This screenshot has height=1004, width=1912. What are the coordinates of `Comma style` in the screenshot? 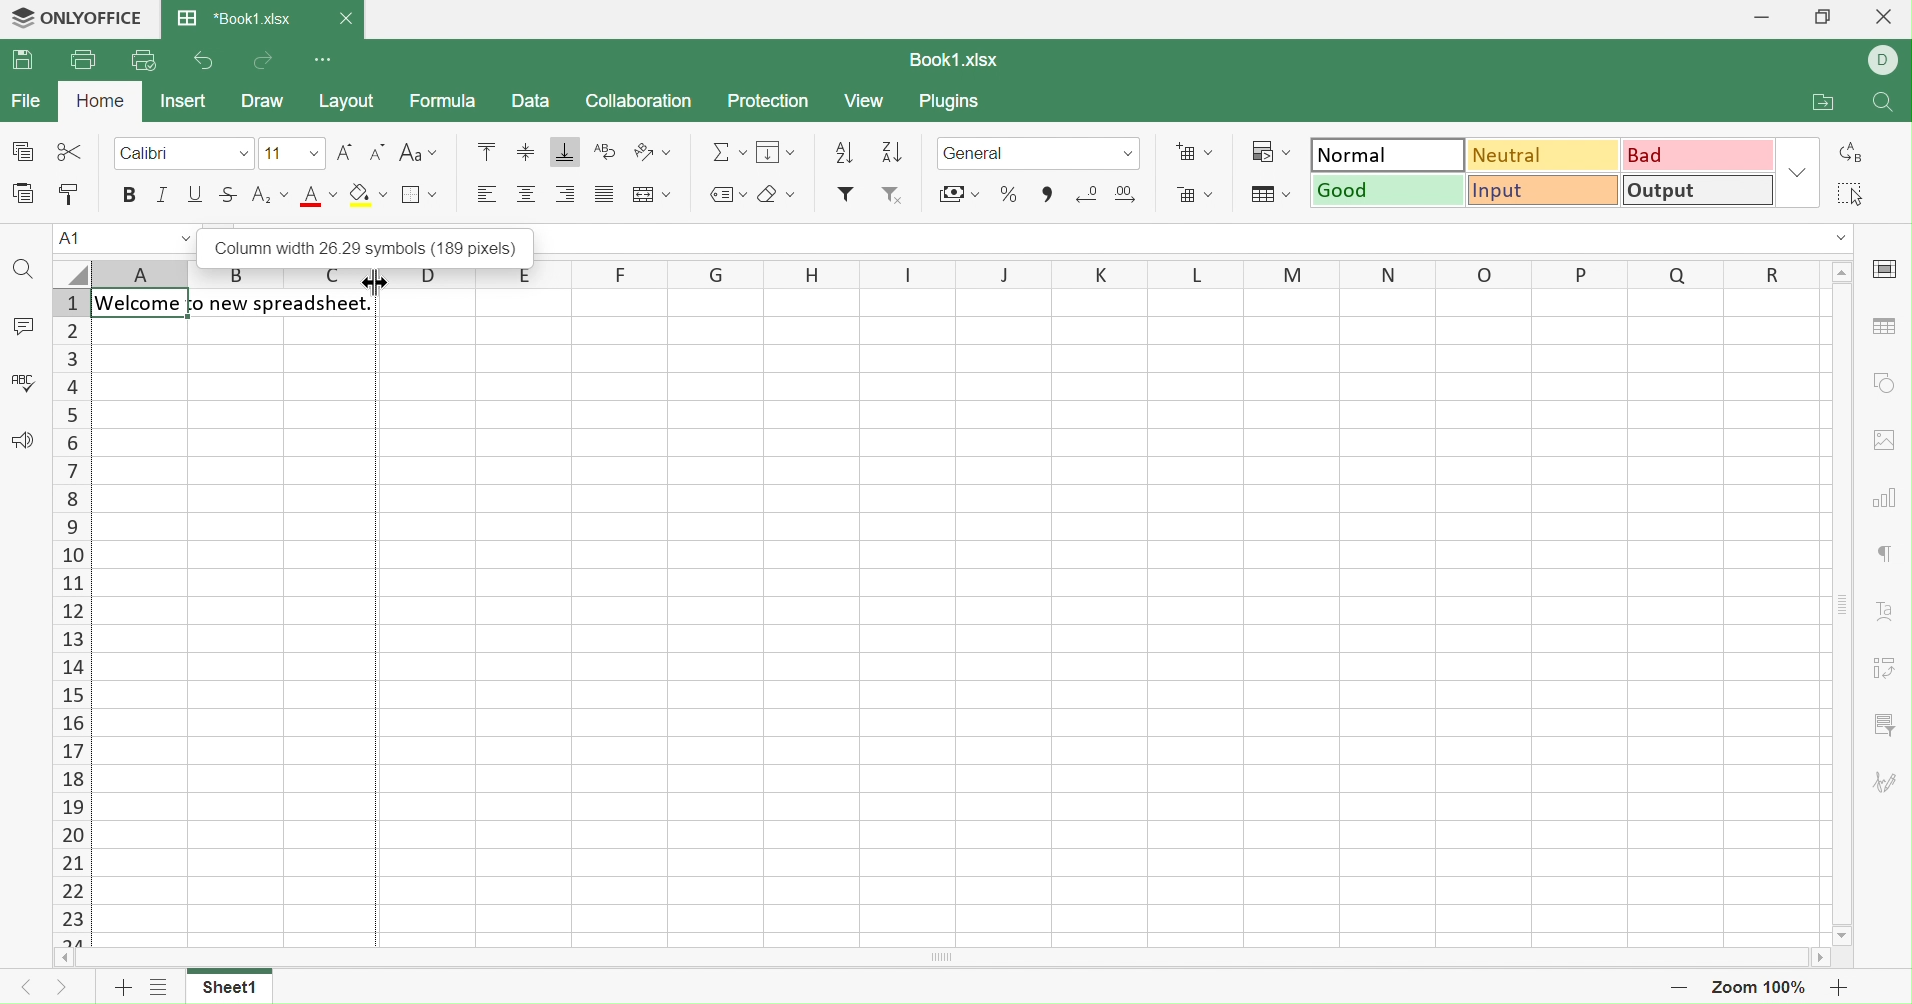 It's located at (1046, 194).